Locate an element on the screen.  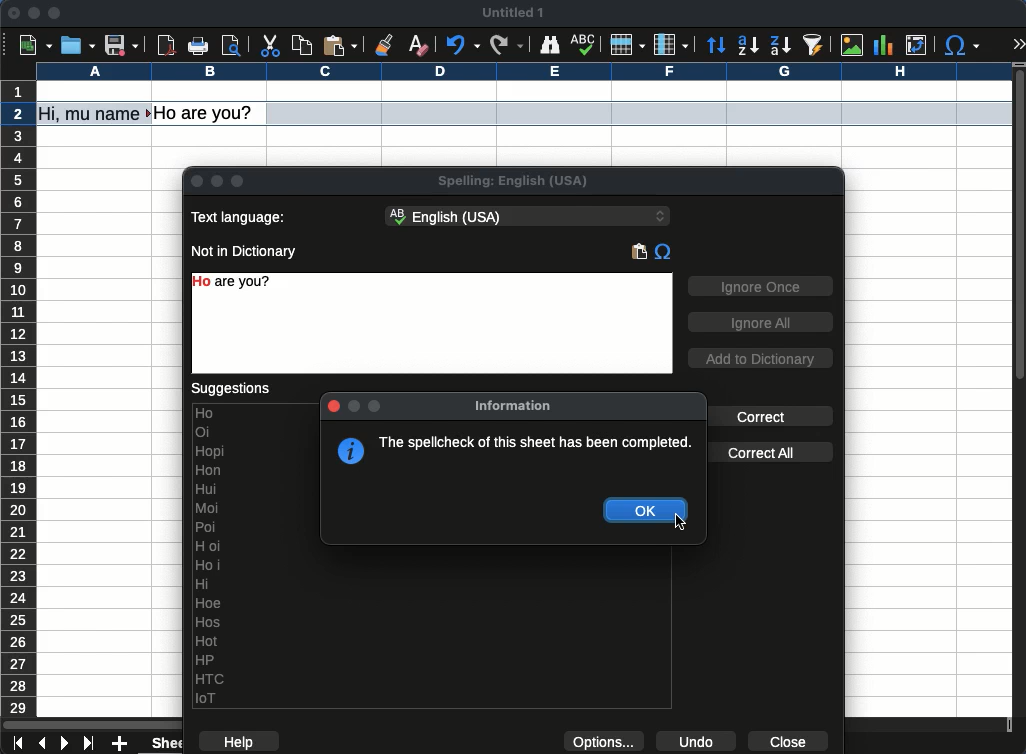
ignore all is located at coordinates (760, 322).